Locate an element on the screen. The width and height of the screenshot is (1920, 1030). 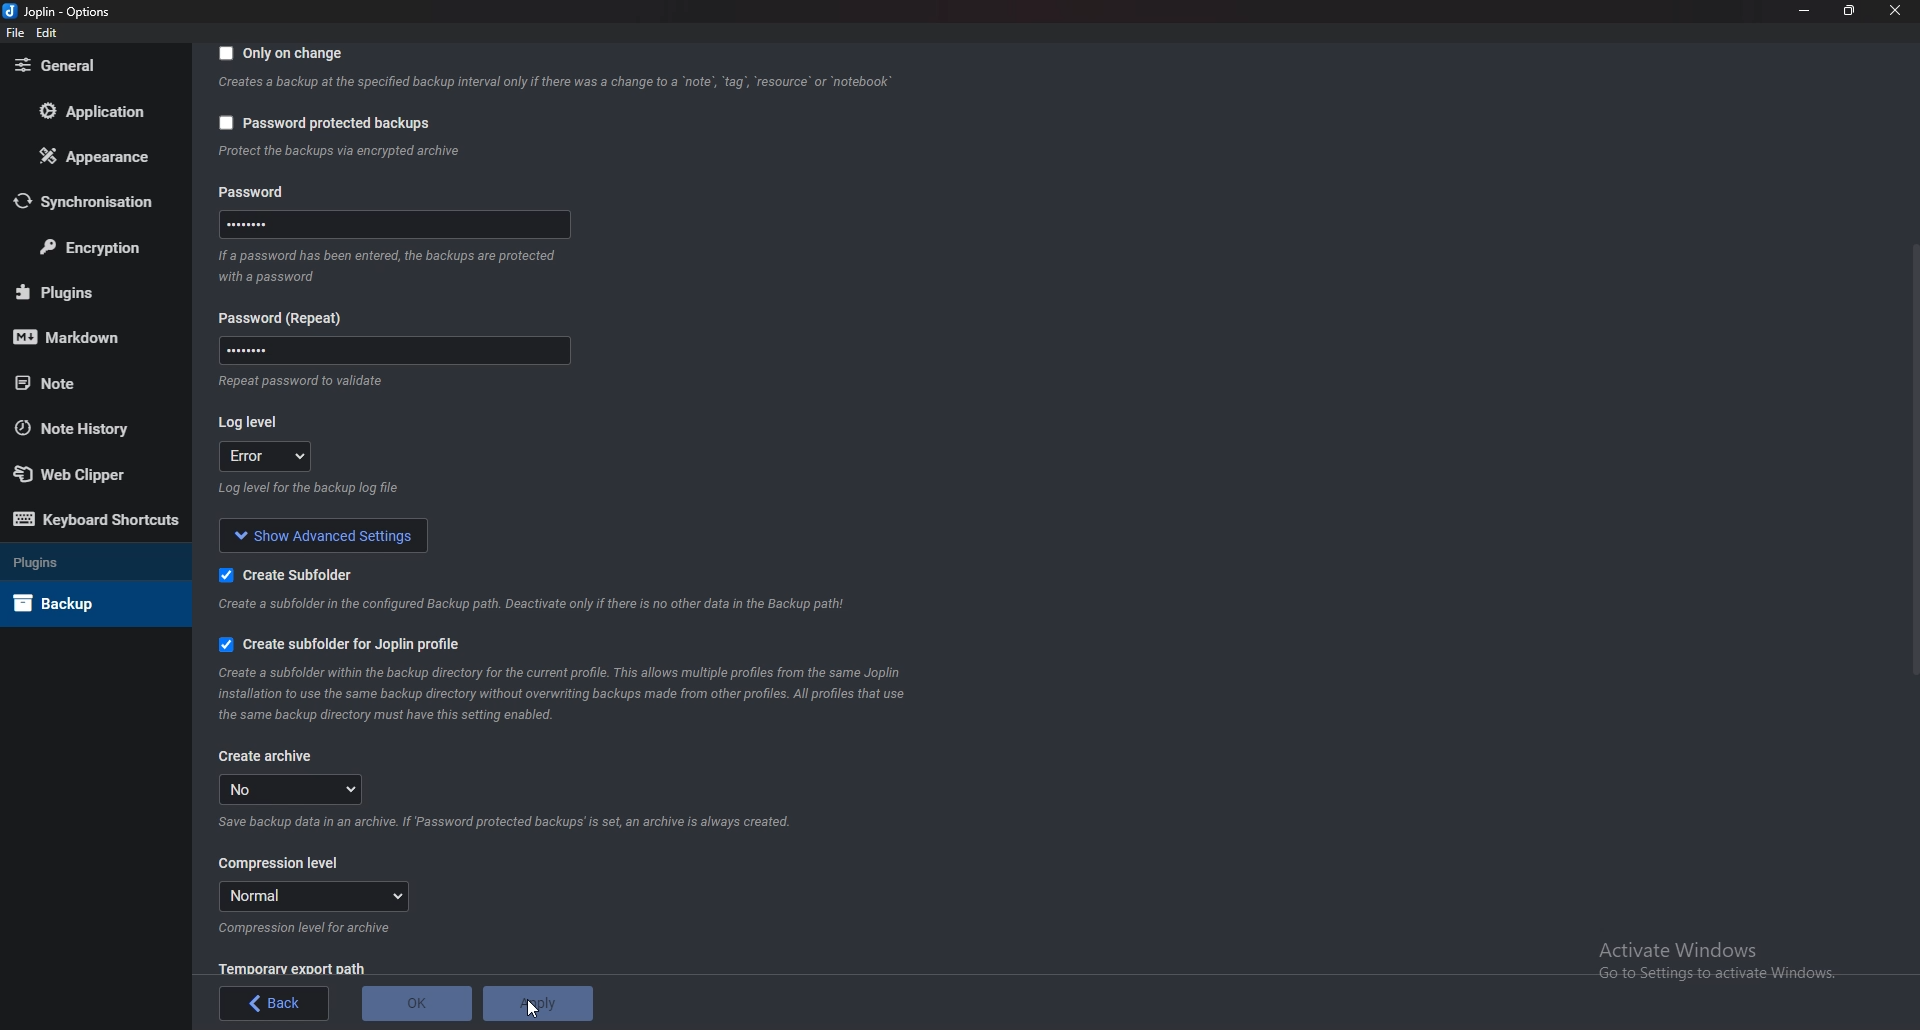
cursor is located at coordinates (531, 1010).